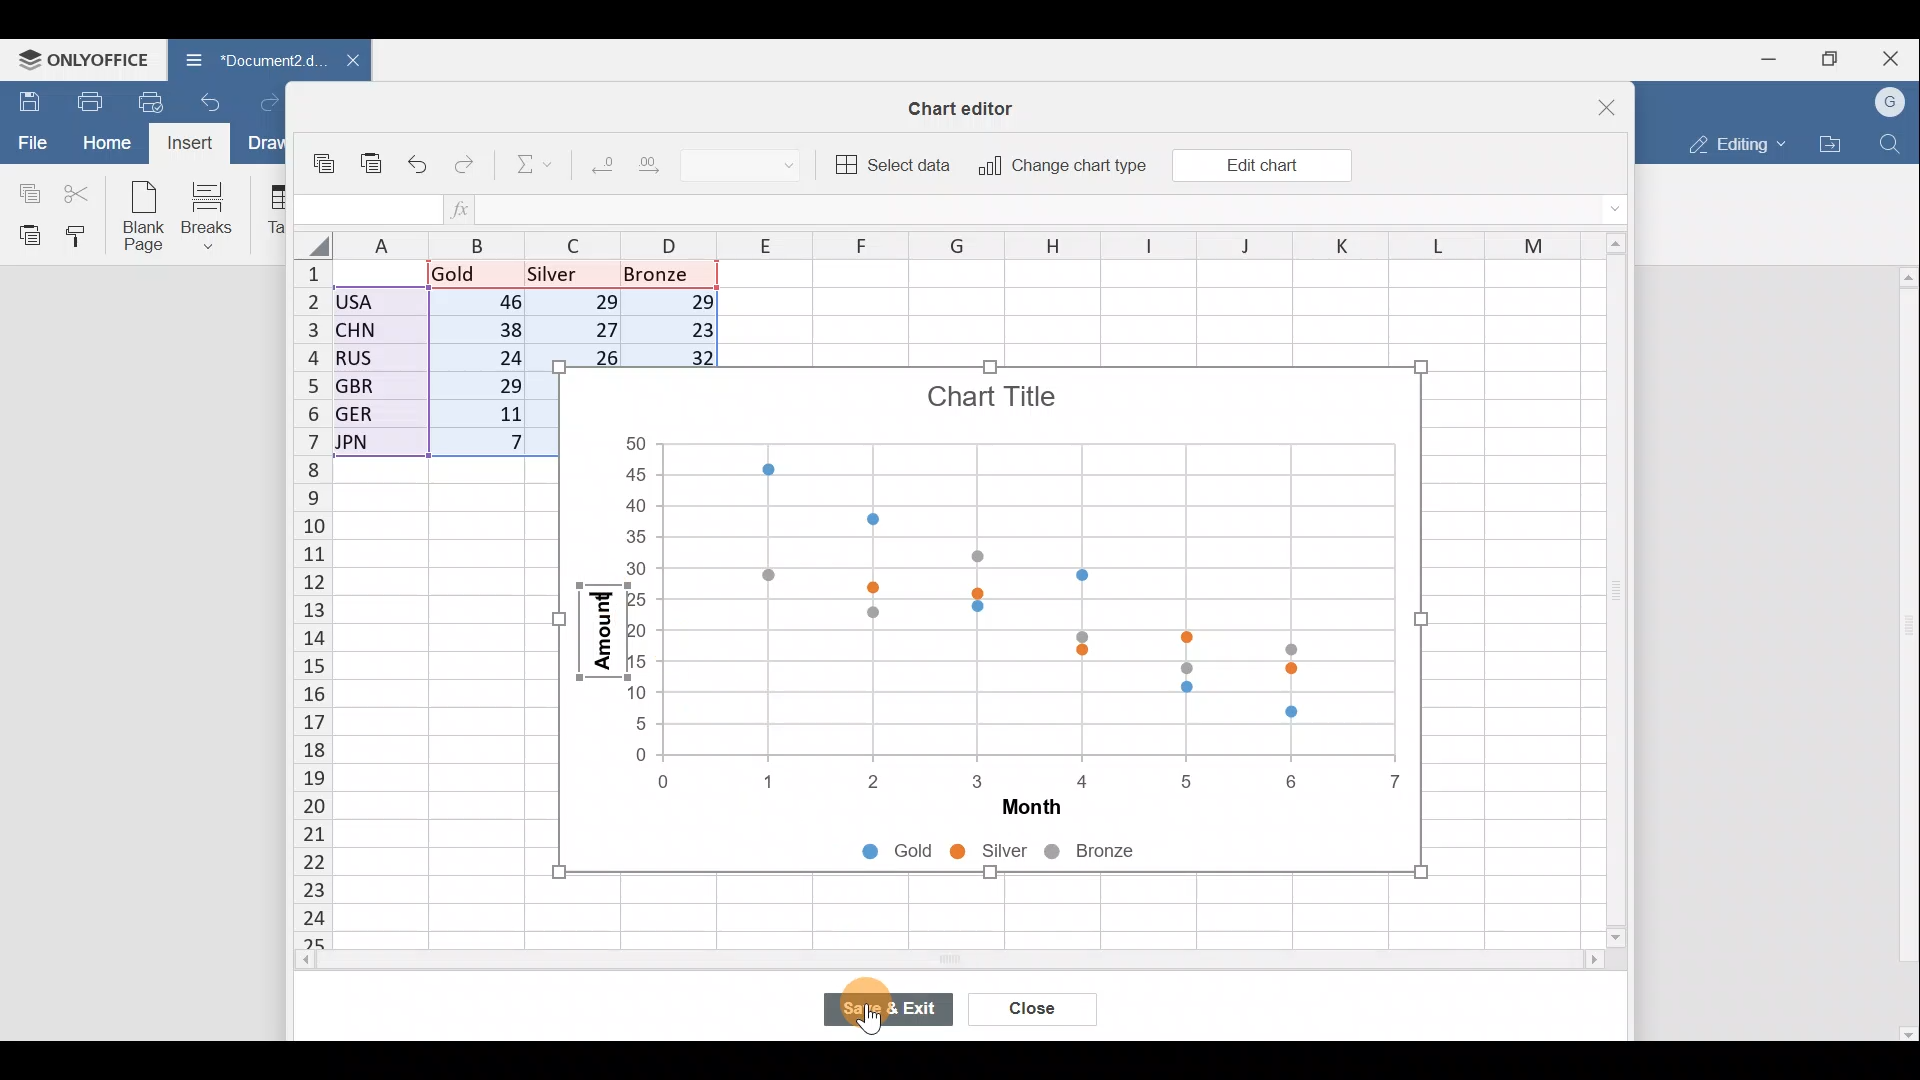  Describe the element at coordinates (25, 191) in the screenshot. I see `Copy` at that location.